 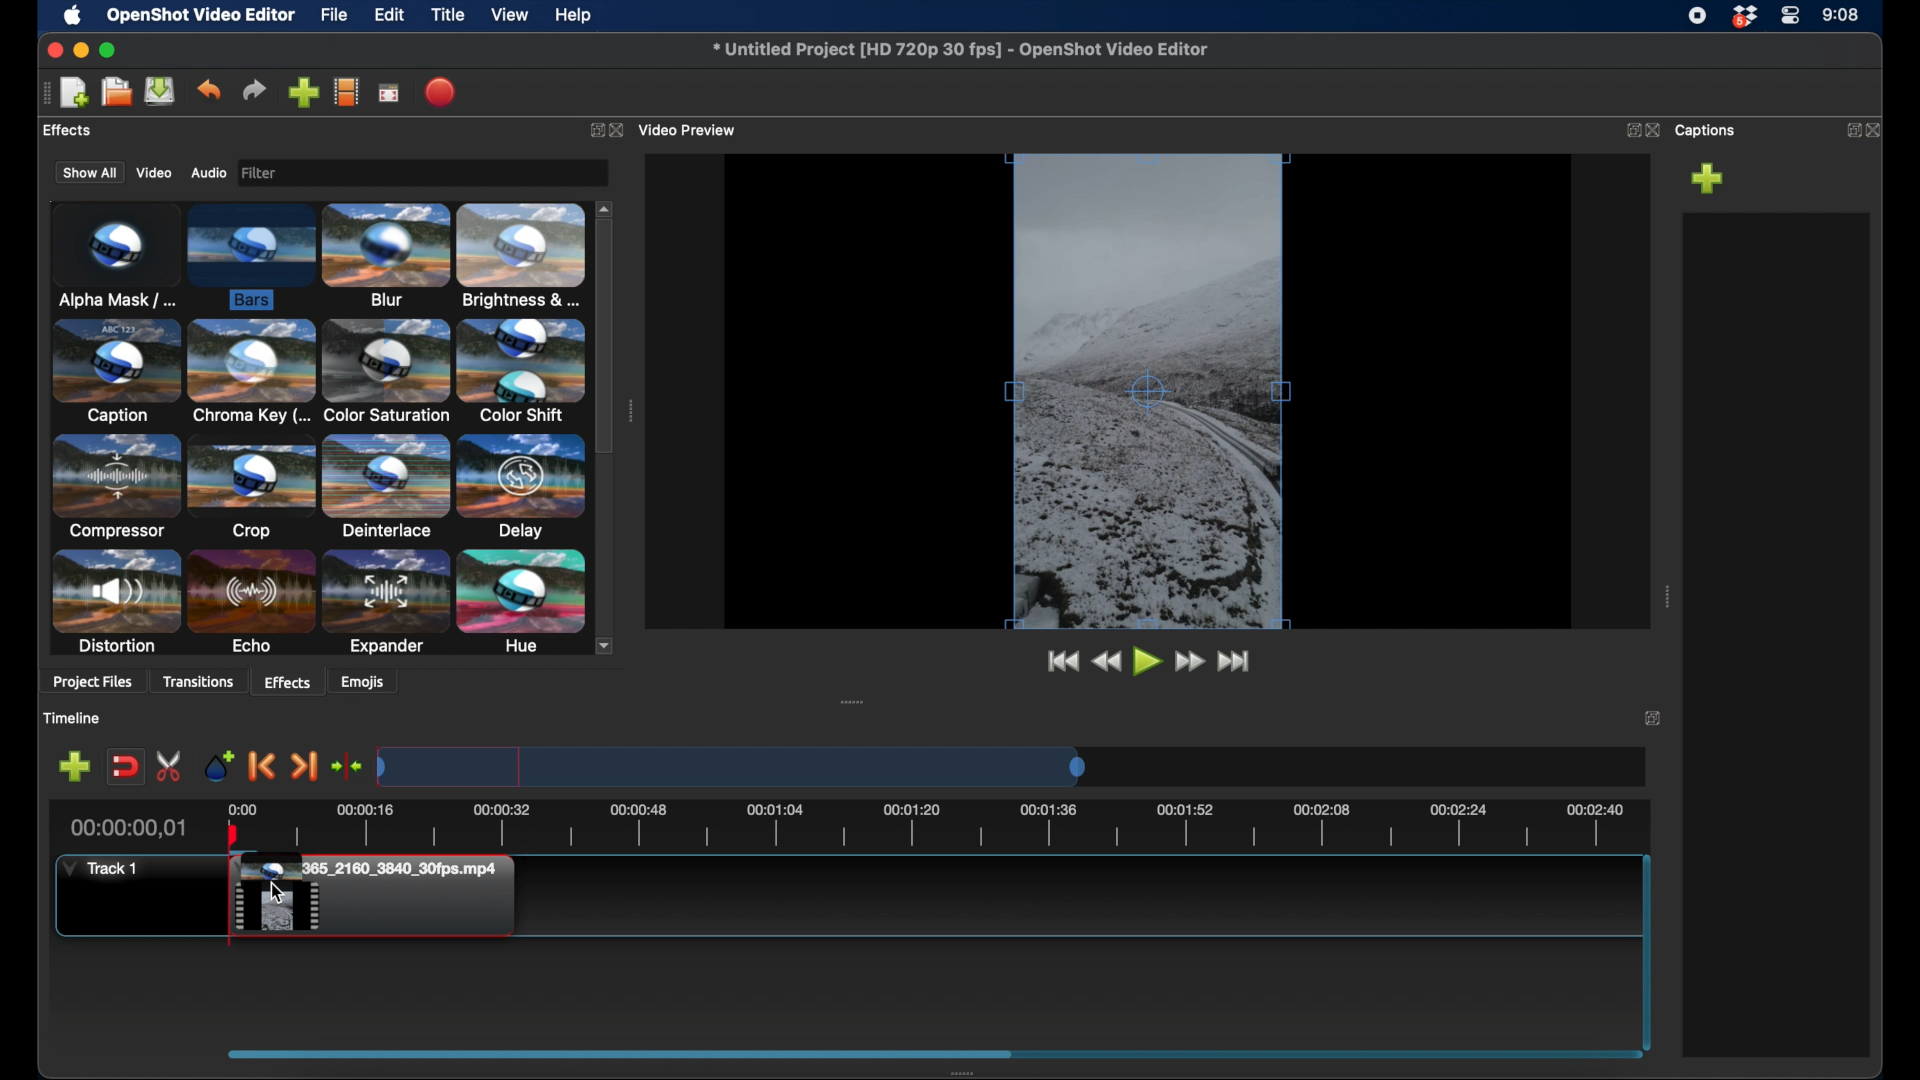 What do you see at coordinates (116, 488) in the screenshot?
I see `compressor` at bounding box center [116, 488].